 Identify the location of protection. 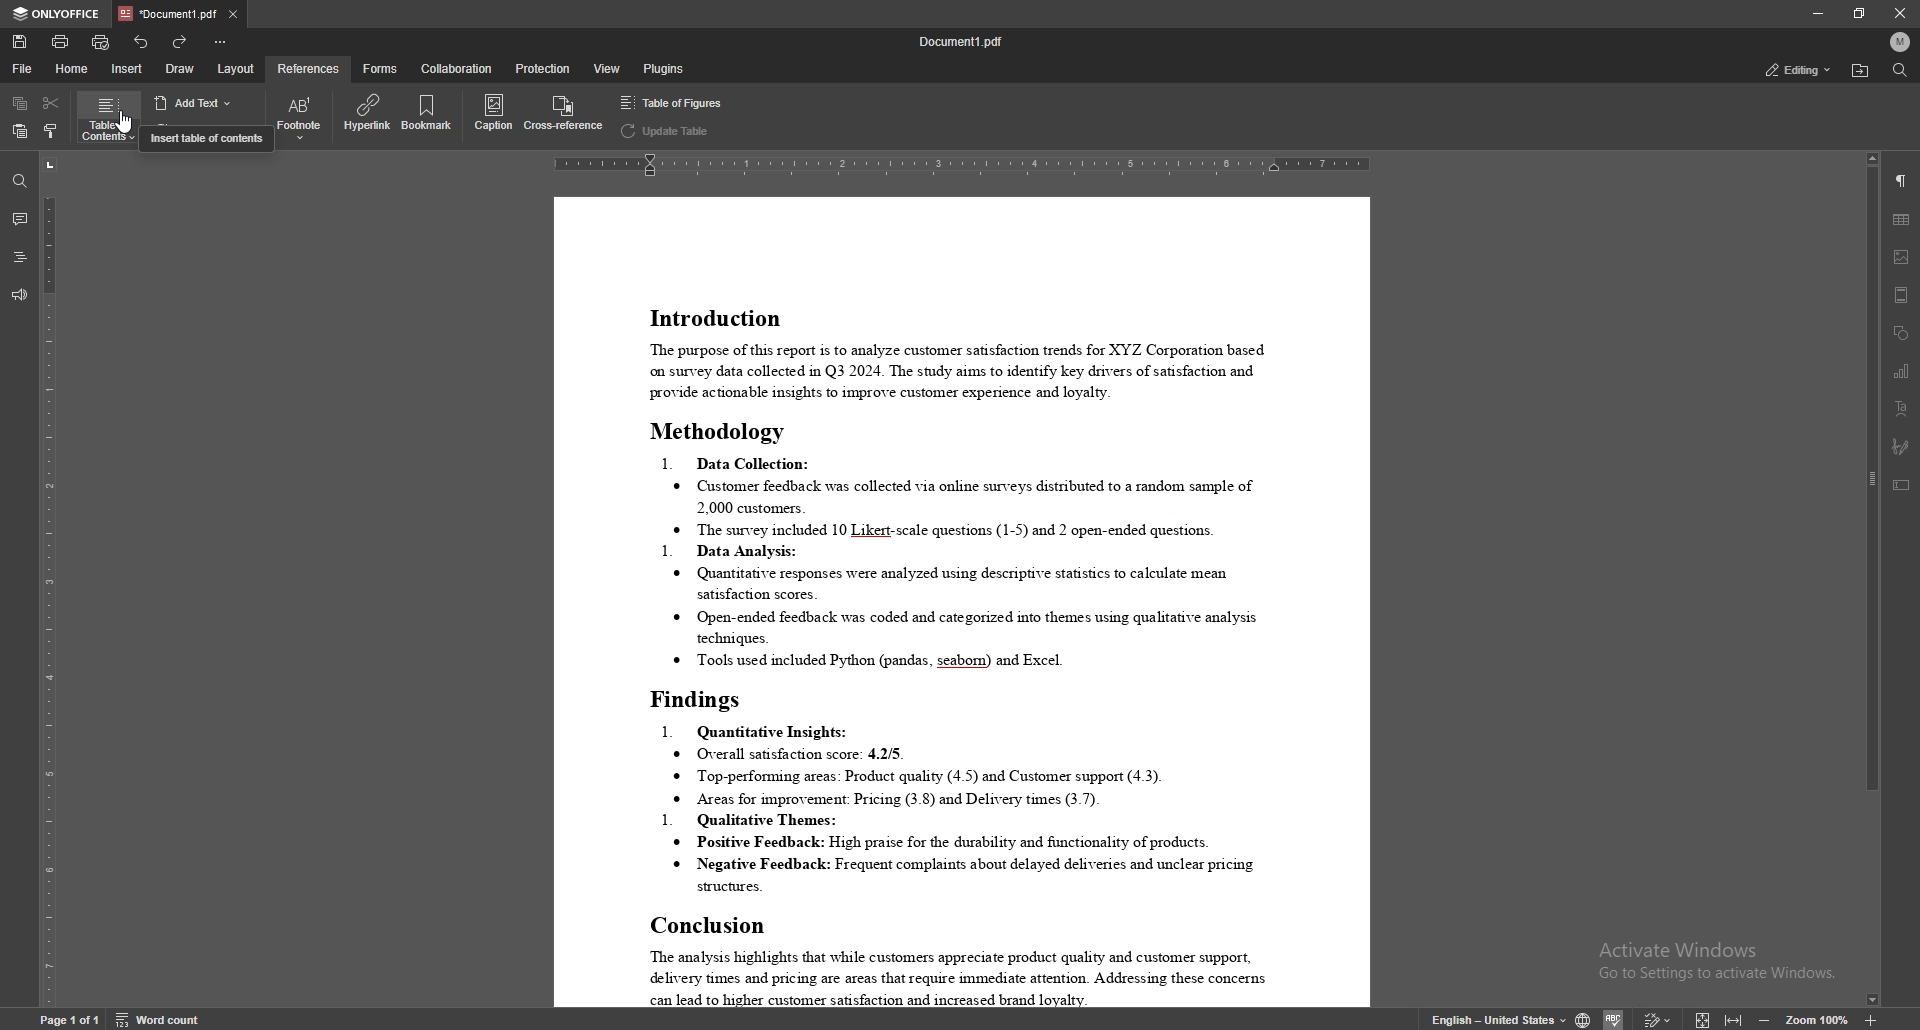
(542, 68).